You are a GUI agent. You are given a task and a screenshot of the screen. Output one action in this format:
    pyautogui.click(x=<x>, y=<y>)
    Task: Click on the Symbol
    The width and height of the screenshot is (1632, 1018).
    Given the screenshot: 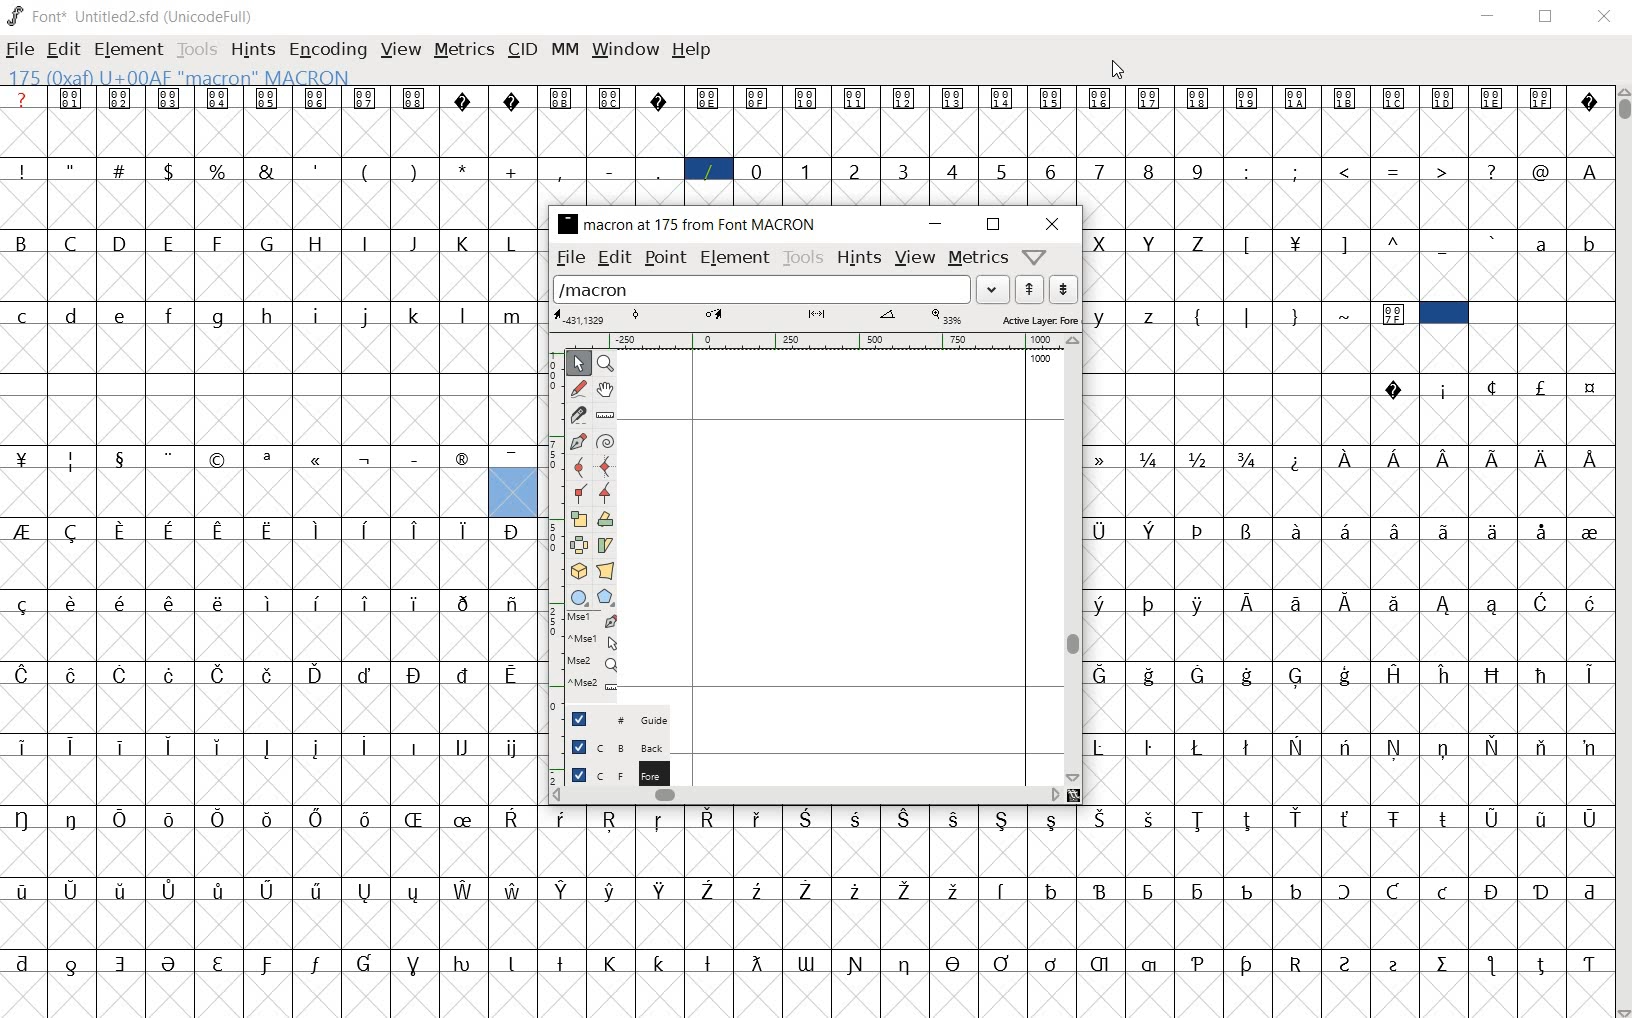 What is the action you would take?
    pyautogui.click(x=1541, y=601)
    